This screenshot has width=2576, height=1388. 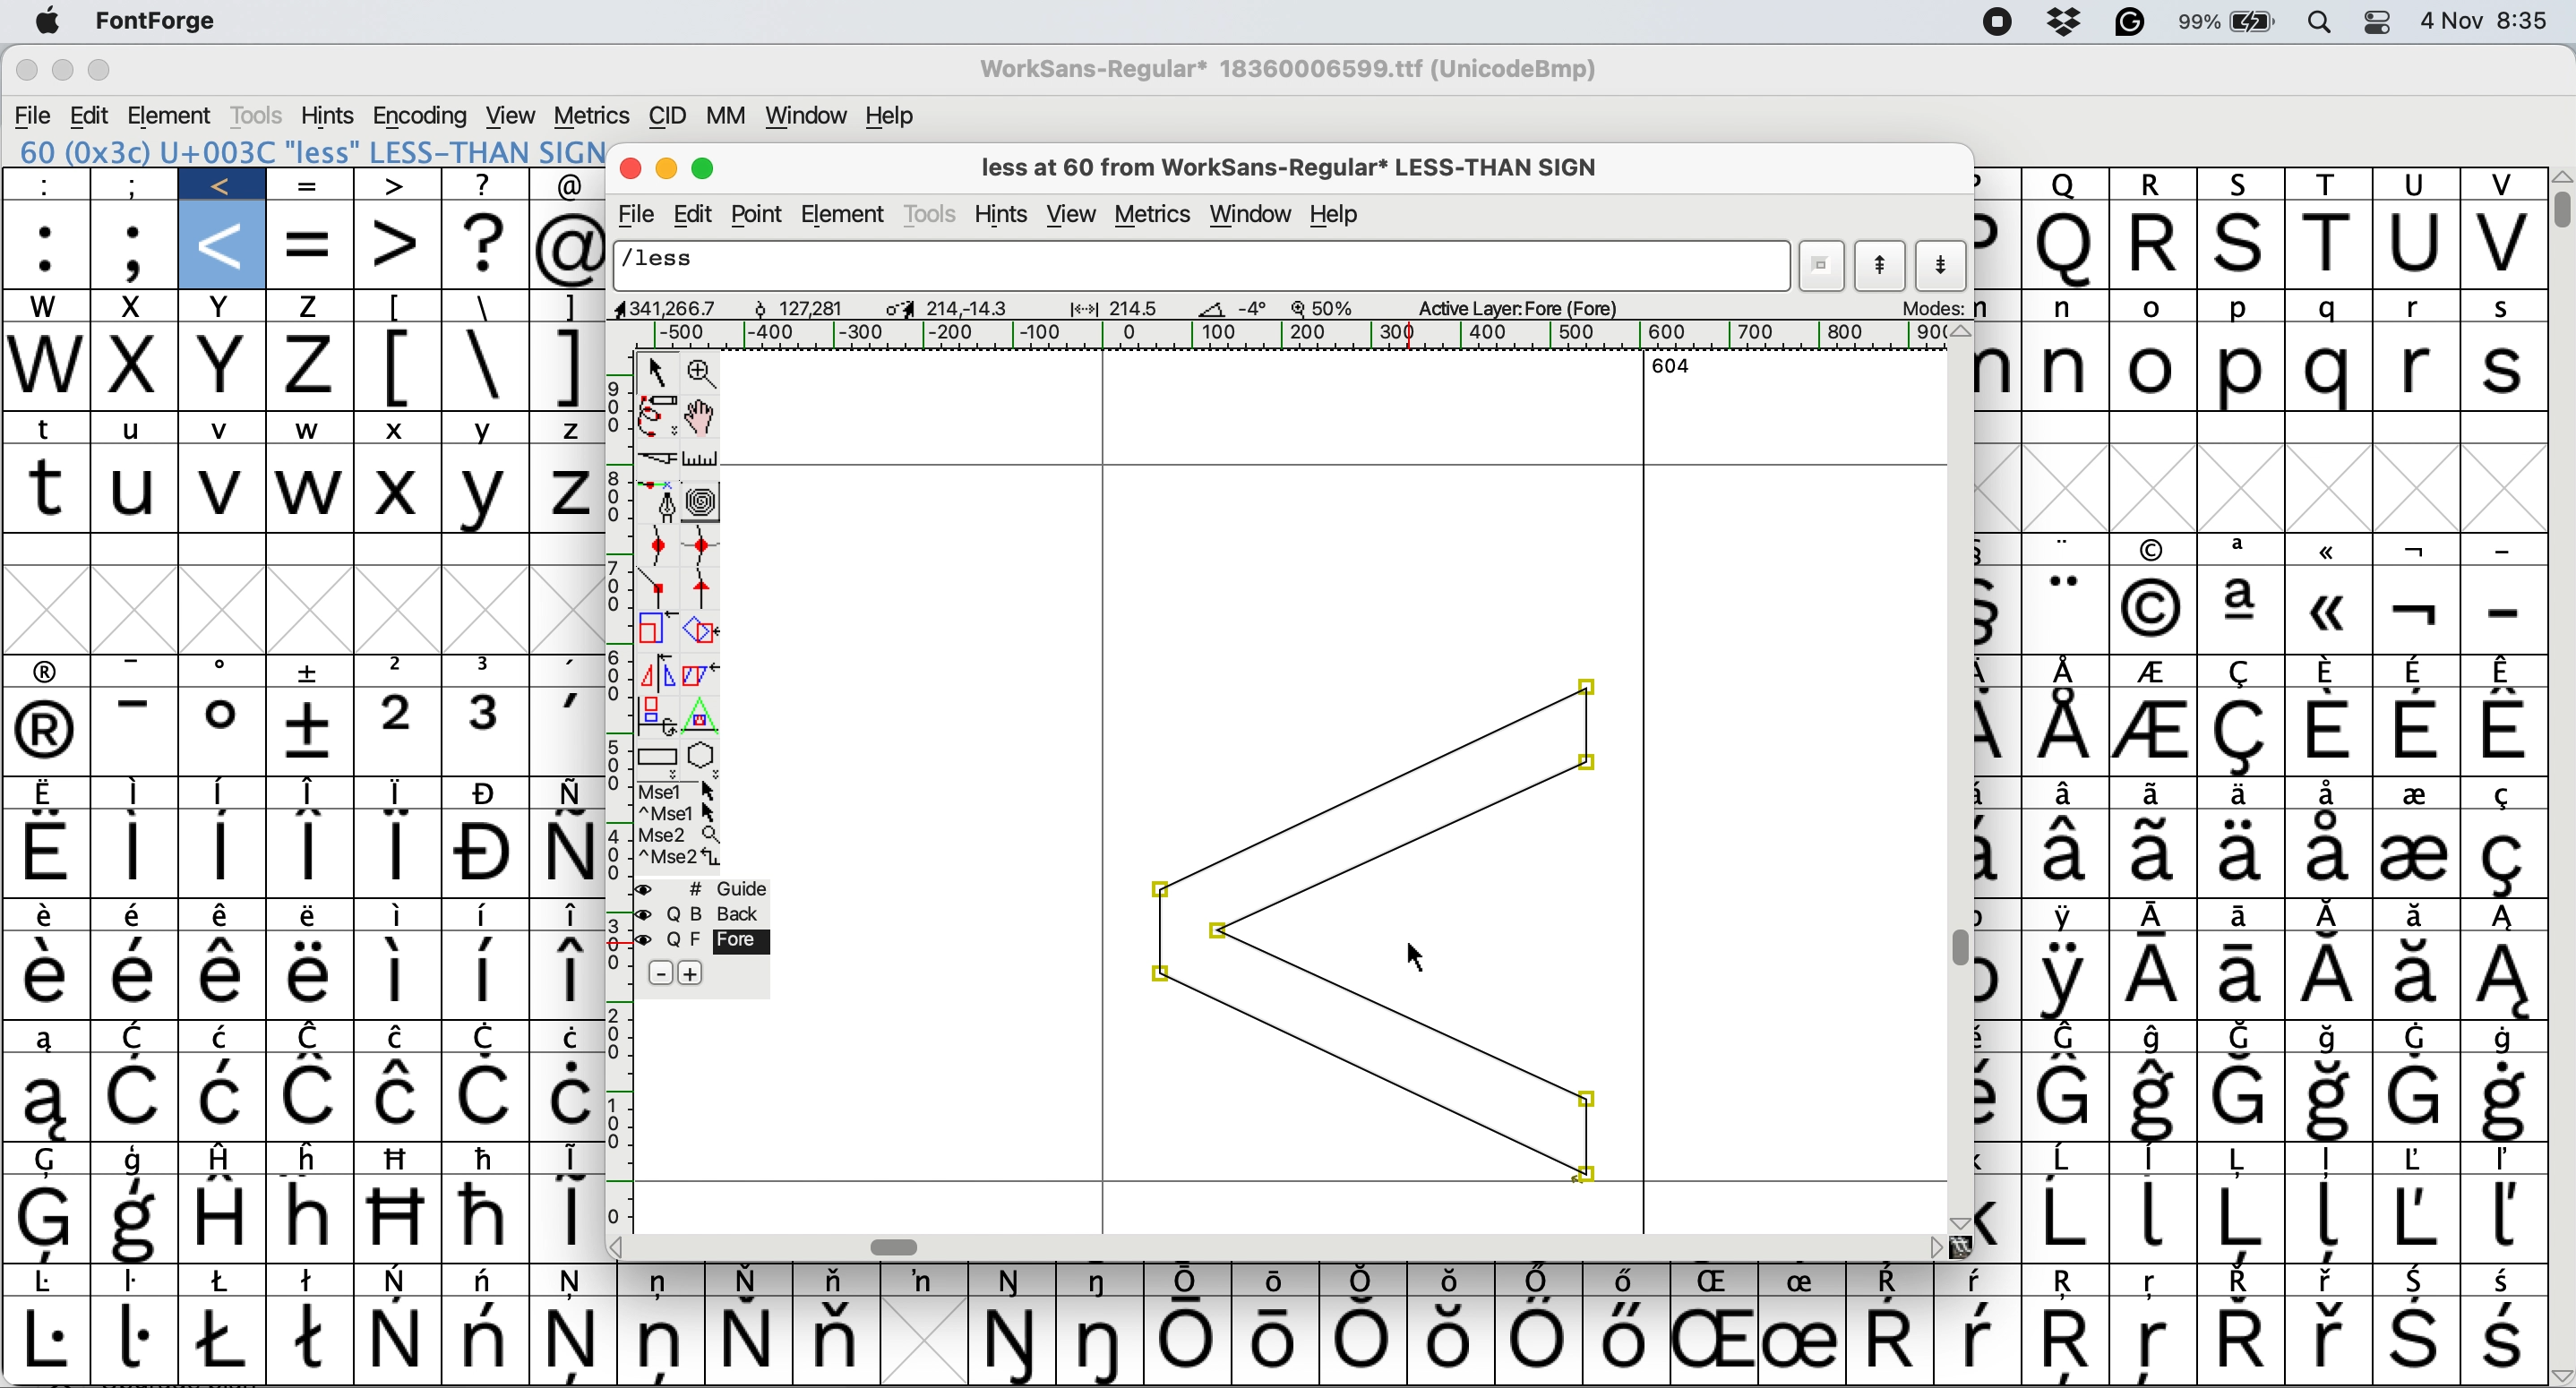 I want to click on Symbol, so click(x=2155, y=674).